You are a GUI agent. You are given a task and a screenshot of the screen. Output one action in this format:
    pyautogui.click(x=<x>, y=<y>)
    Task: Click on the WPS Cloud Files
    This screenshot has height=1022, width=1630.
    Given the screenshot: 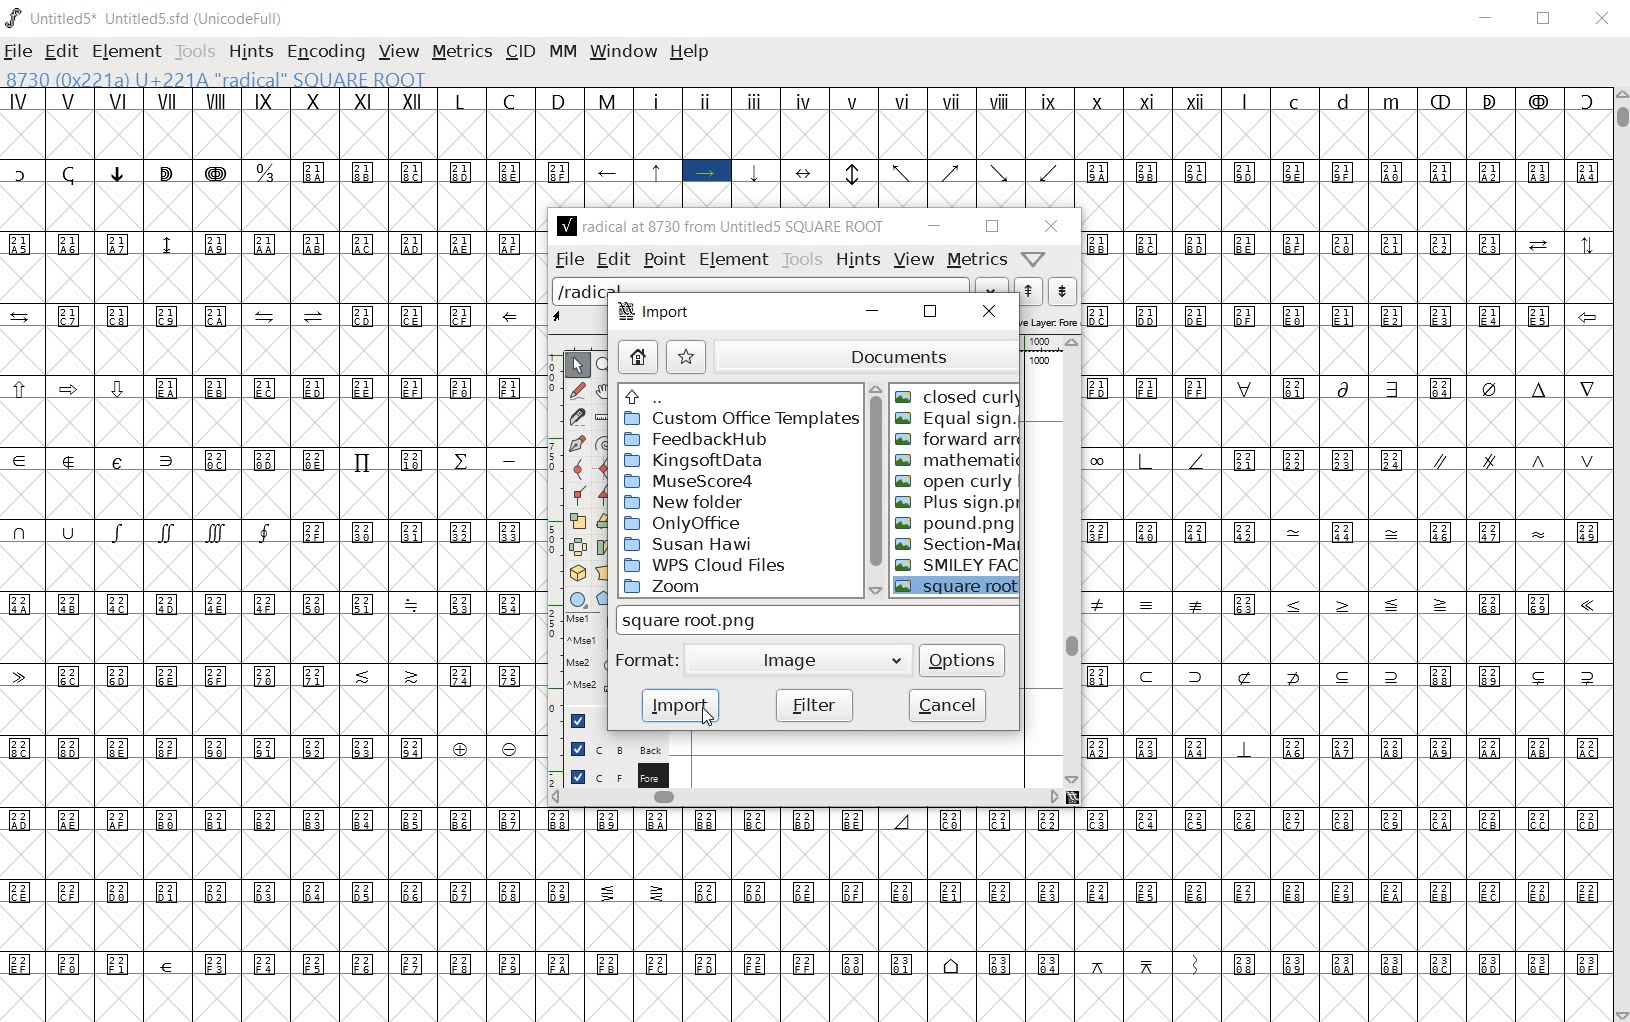 What is the action you would take?
    pyautogui.click(x=710, y=567)
    